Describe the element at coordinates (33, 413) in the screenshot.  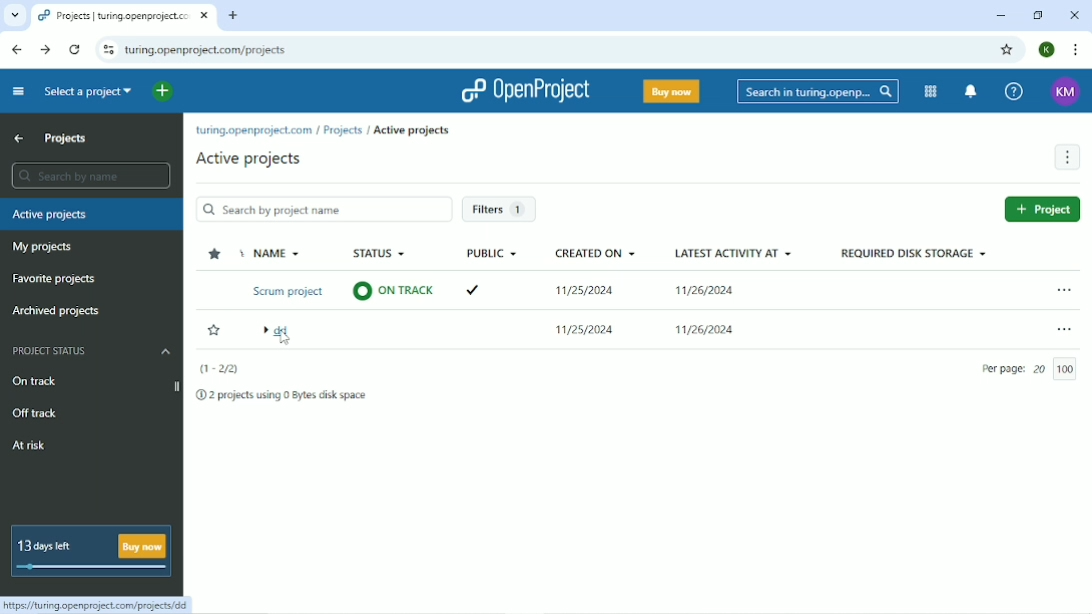
I see `Off track` at that location.